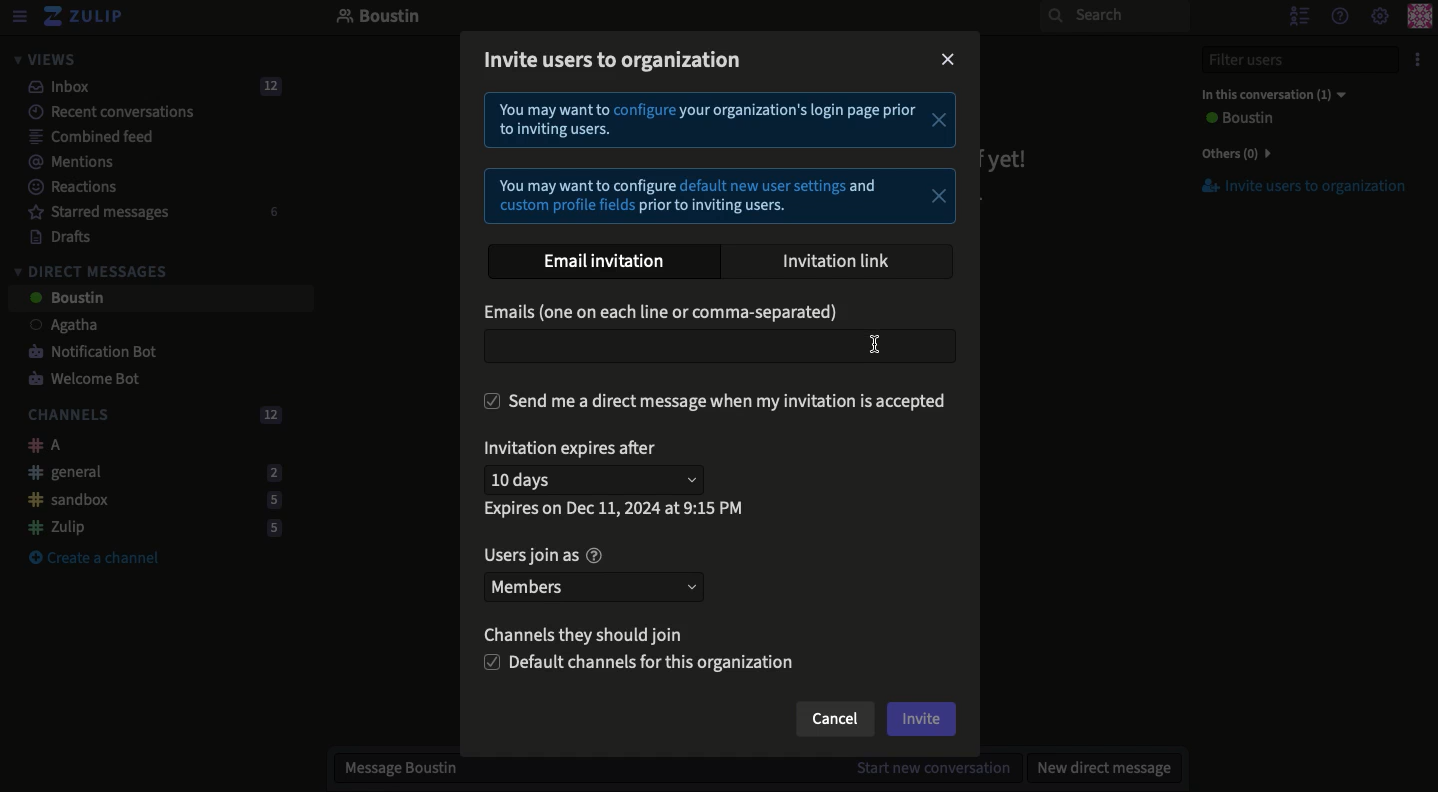  I want to click on Users join as, so click(542, 555).